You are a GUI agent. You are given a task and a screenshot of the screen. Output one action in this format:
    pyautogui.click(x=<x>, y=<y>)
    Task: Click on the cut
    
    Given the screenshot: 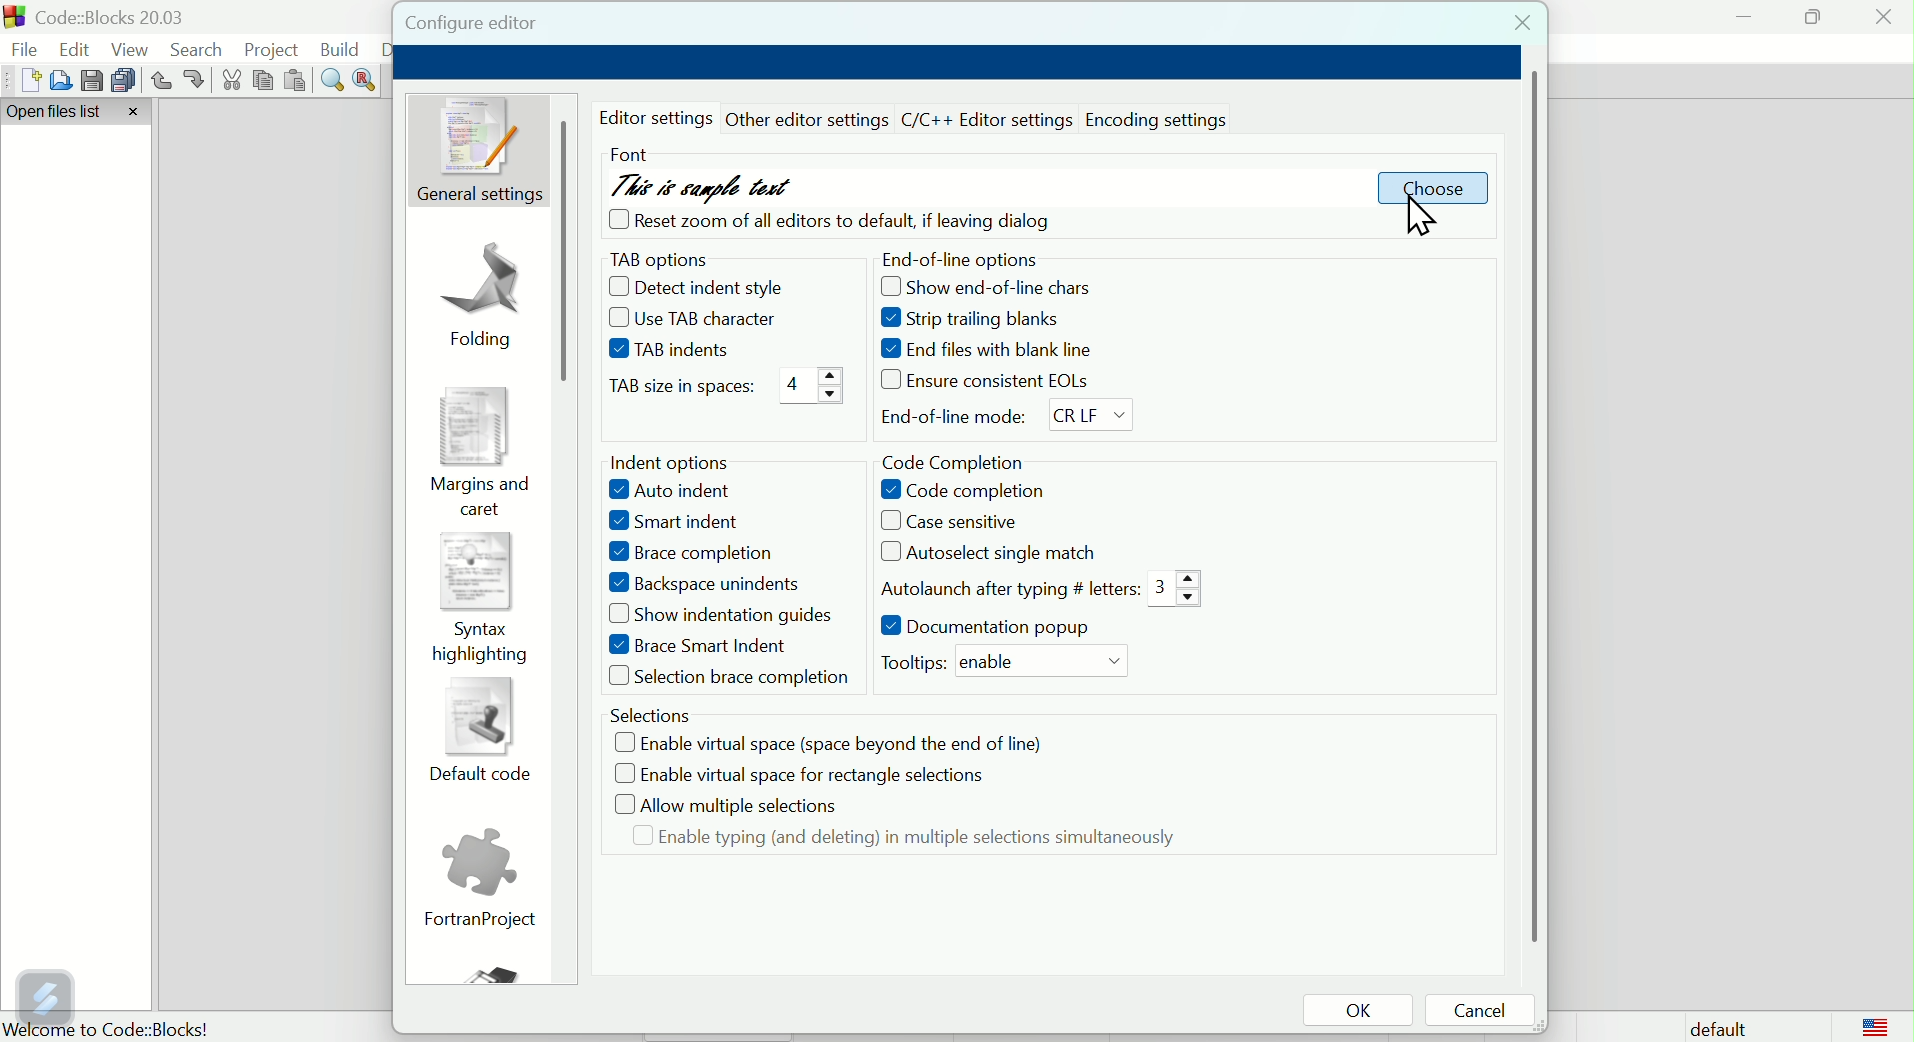 What is the action you would take?
    pyautogui.click(x=233, y=81)
    